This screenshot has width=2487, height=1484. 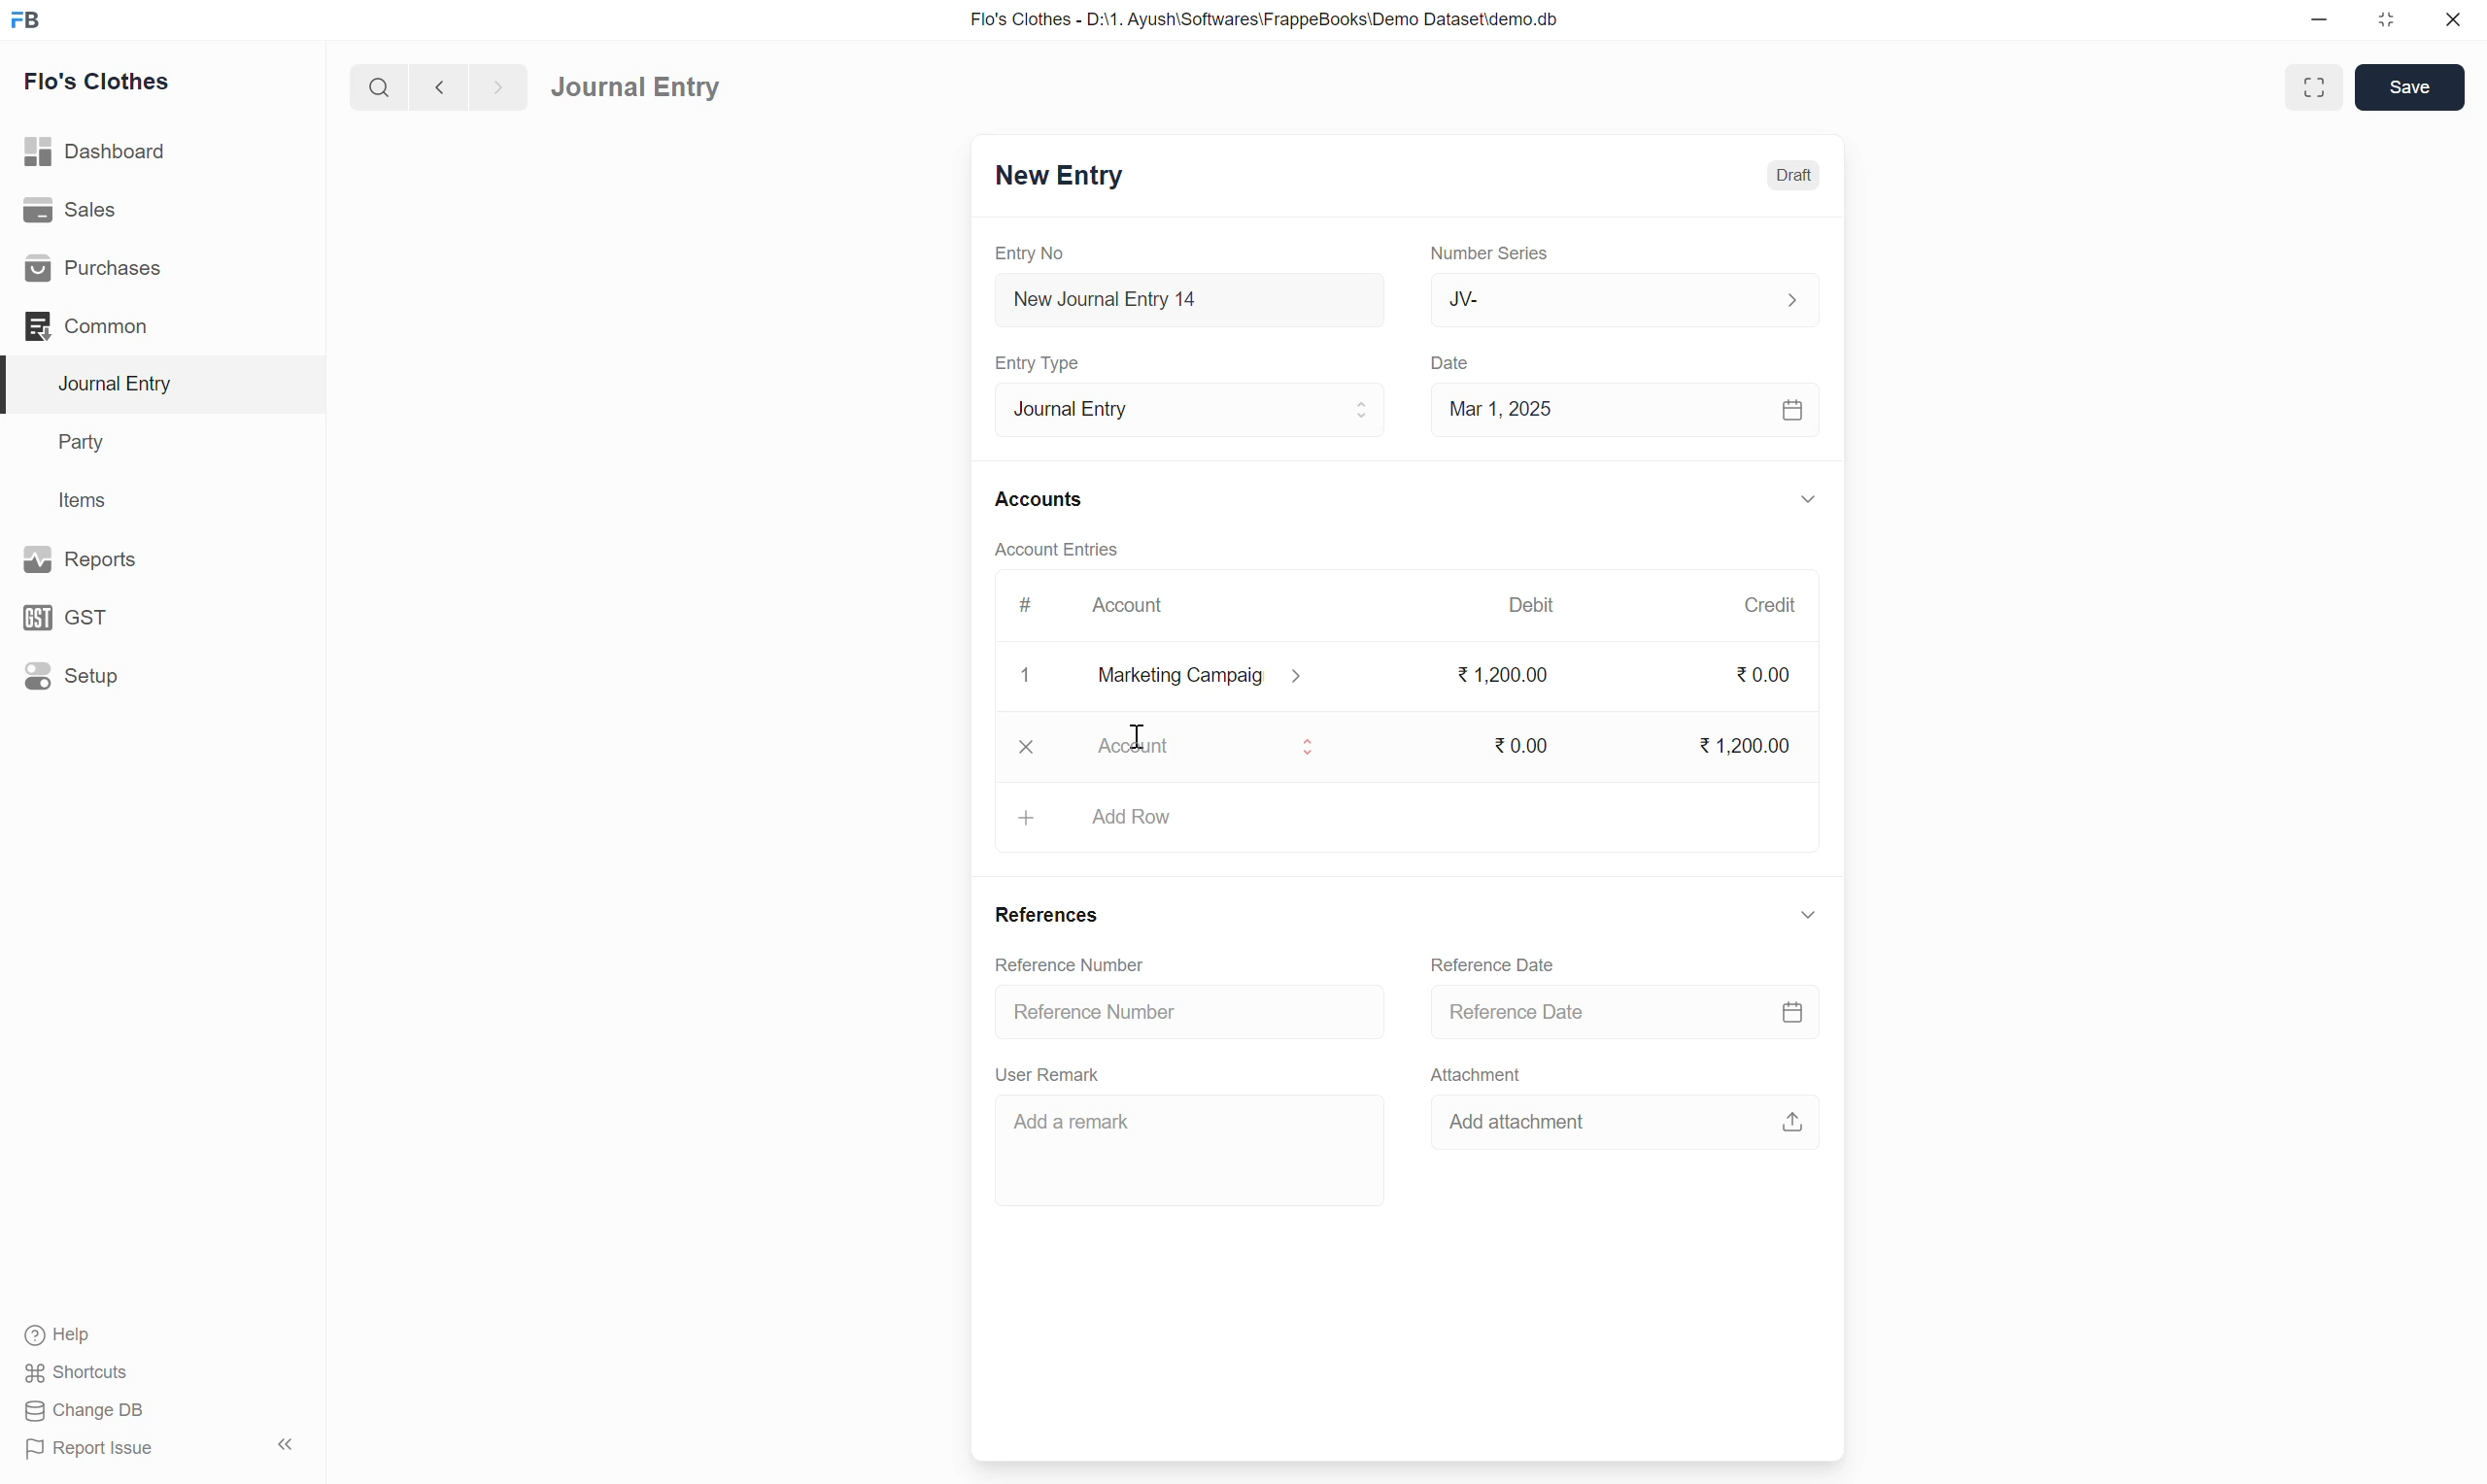 I want to click on New Journal Entry 14, so click(x=1141, y=300).